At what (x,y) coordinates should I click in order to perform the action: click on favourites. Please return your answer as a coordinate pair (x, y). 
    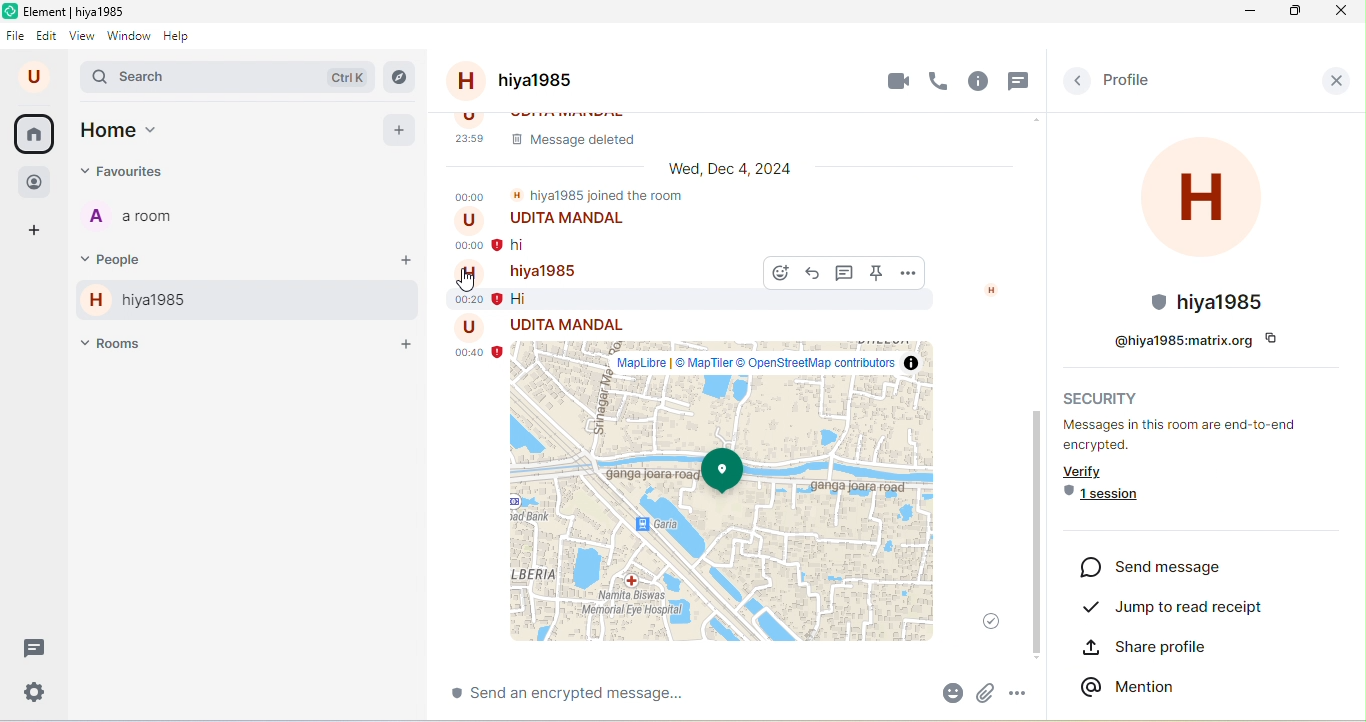
    Looking at the image, I should click on (126, 173).